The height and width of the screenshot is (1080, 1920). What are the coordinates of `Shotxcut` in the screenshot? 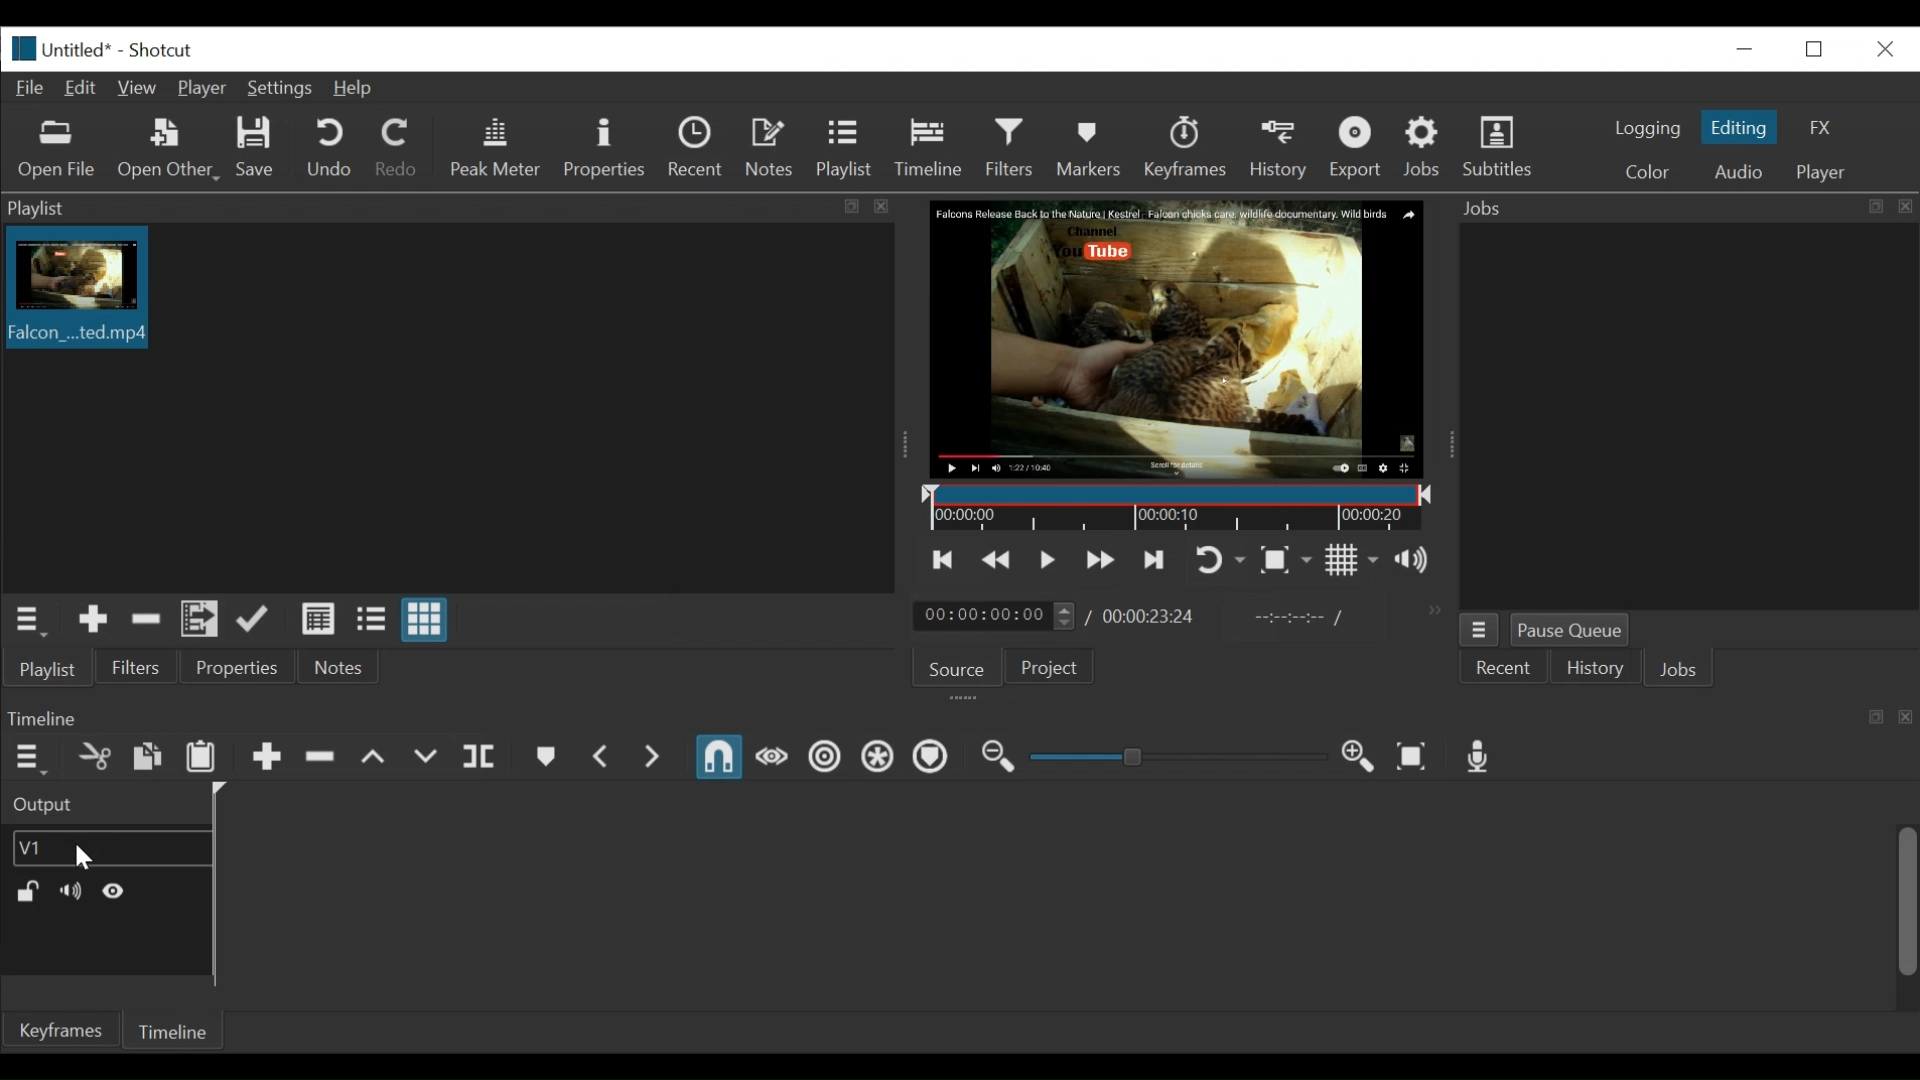 It's located at (165, 50).